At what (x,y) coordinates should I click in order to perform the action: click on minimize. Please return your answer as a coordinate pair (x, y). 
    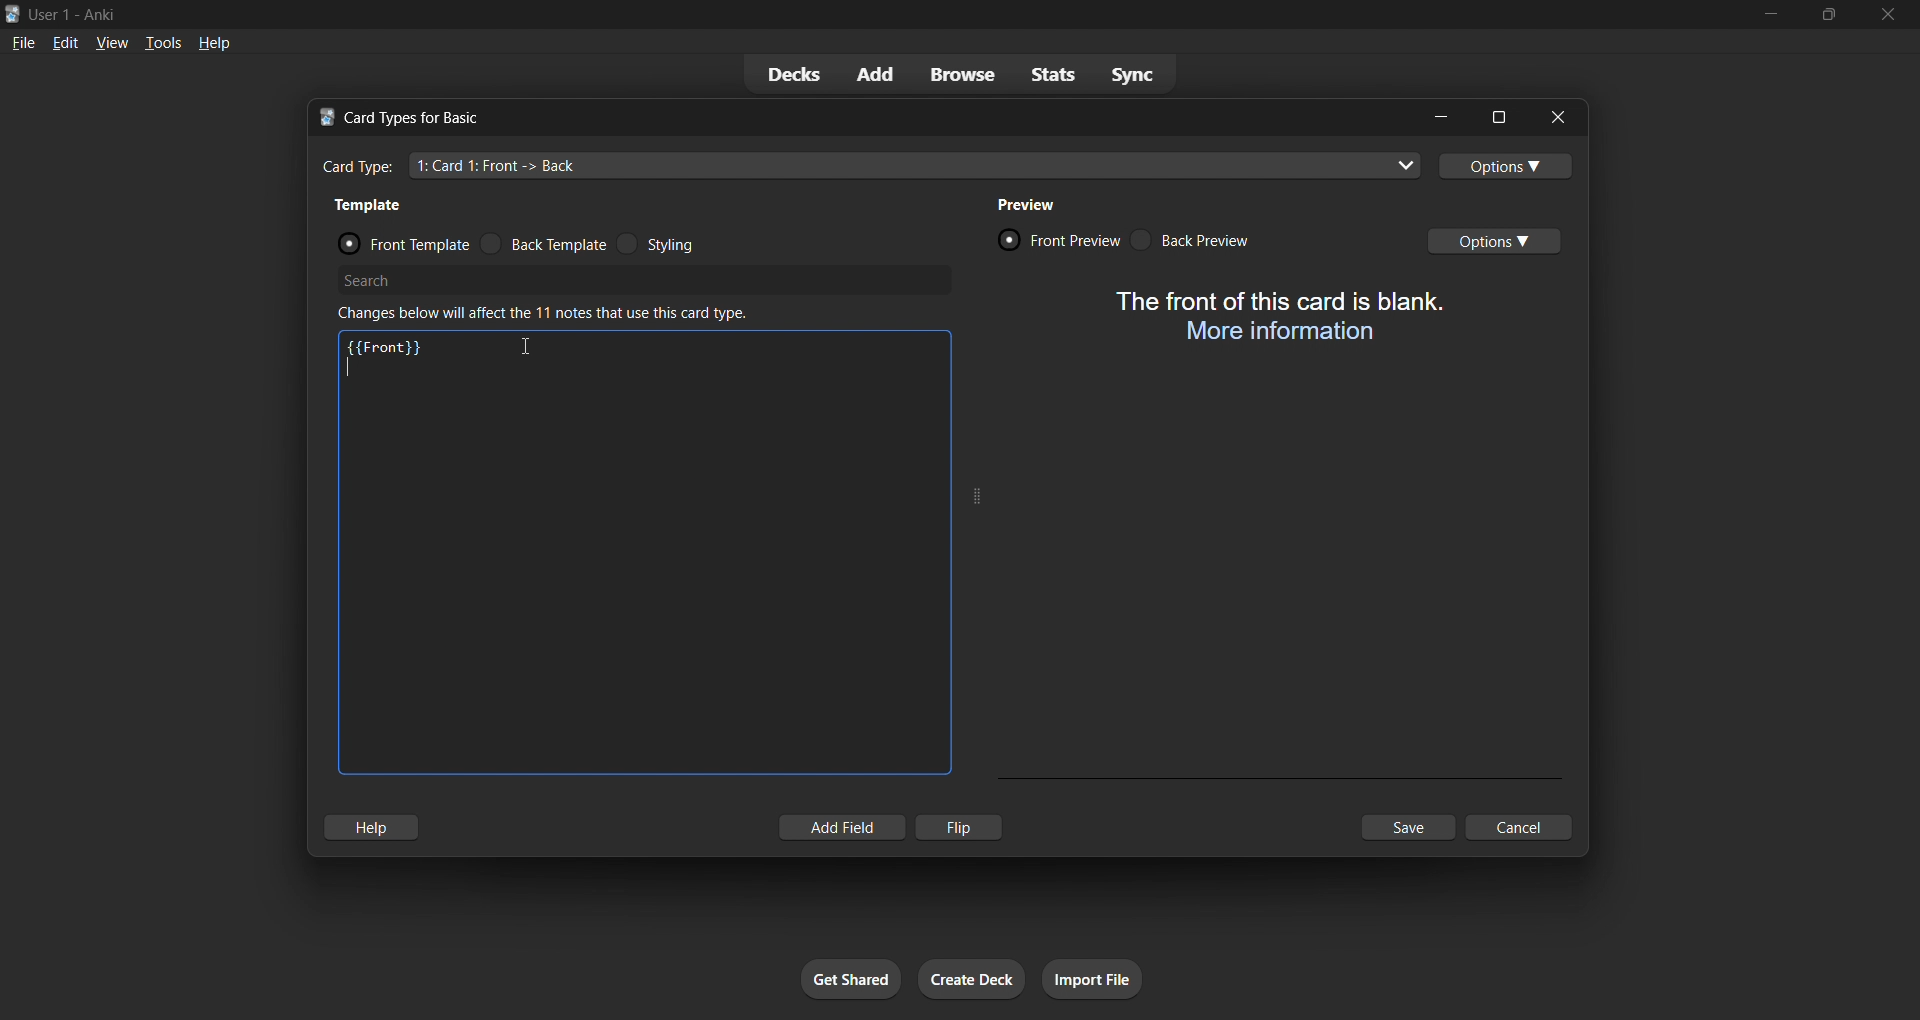
    Looking at the image, I should click on (1439, 117).